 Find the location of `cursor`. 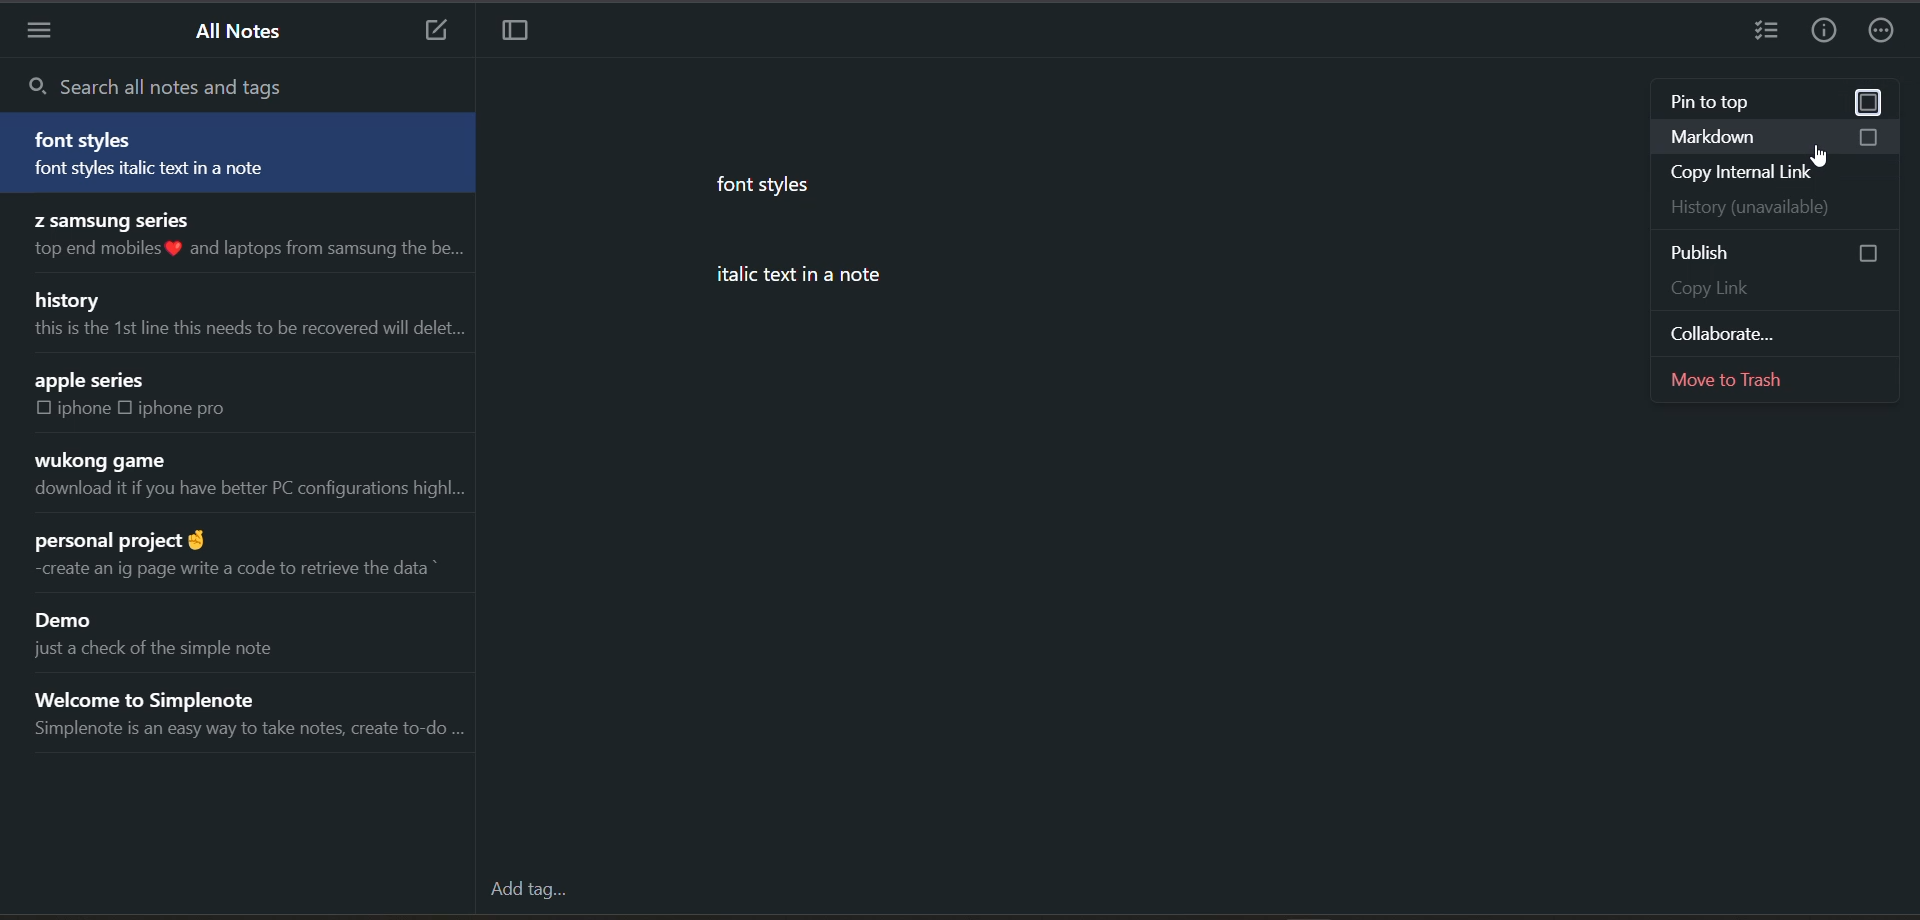

cursor is located at coordinates (1823, 158).